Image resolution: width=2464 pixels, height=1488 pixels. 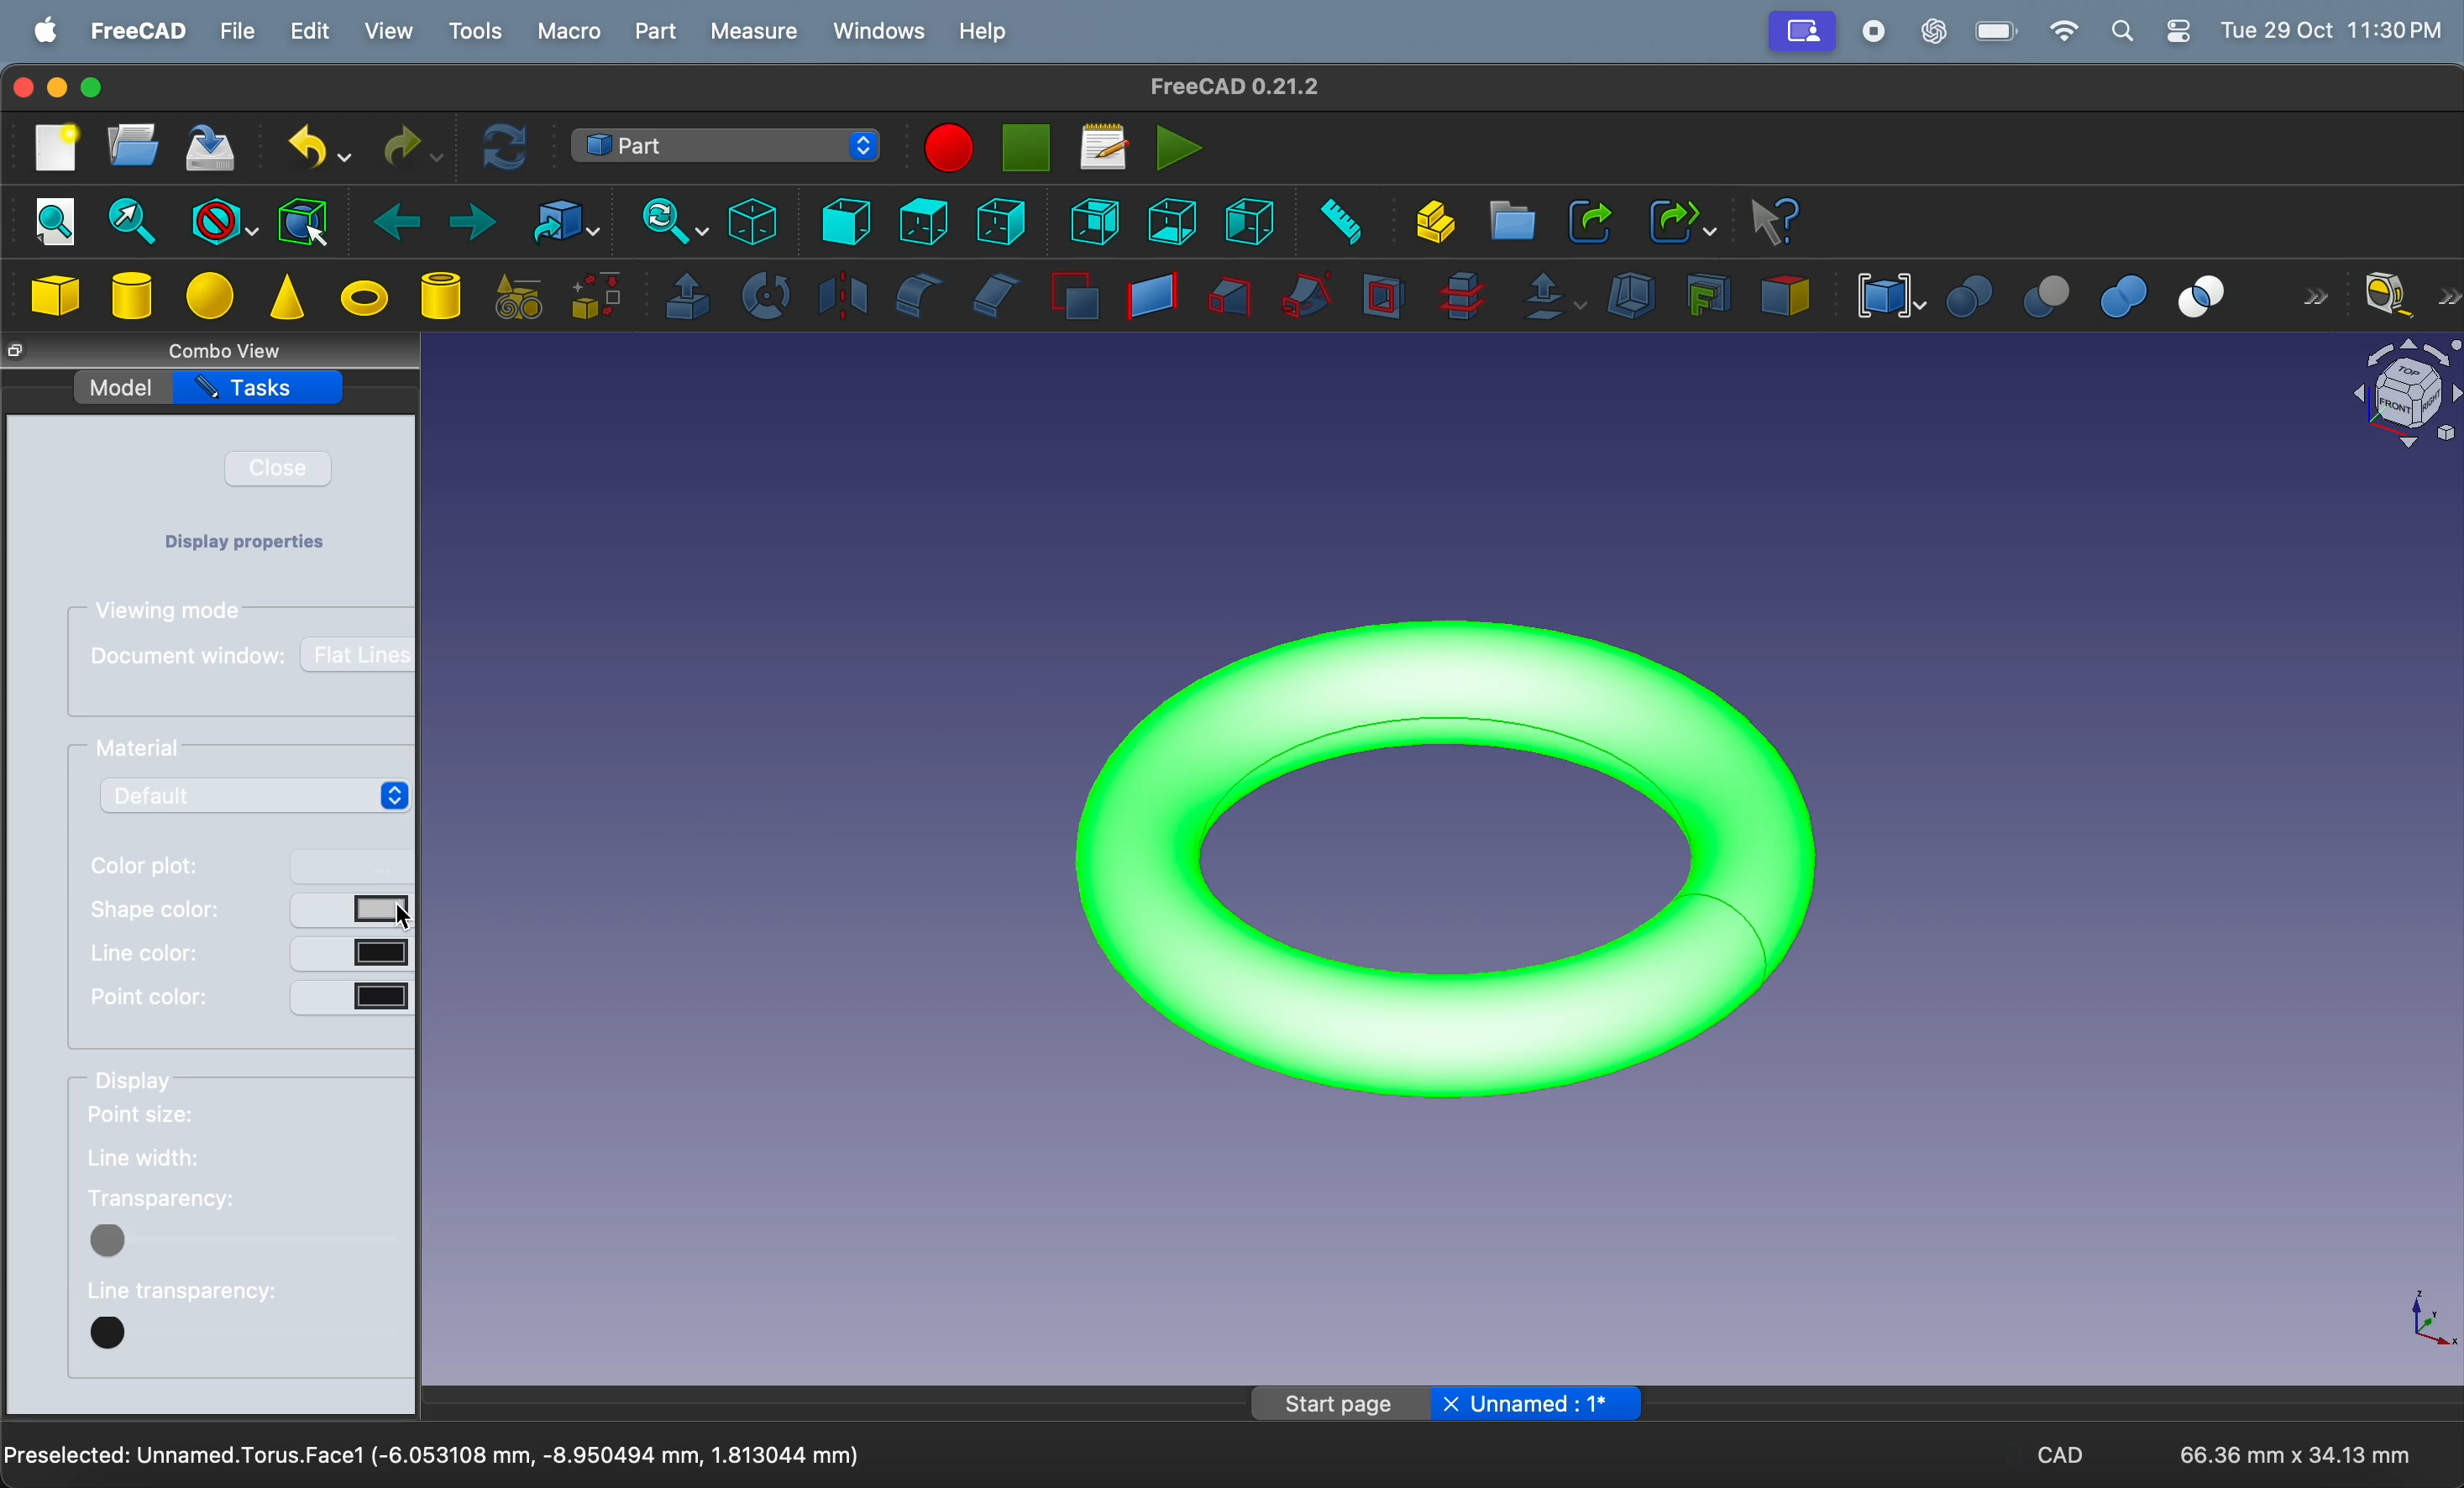 What do you see at coordinates (1995, 31) in the screenshot?
I see `battery` at bounding box center [1995, 31].